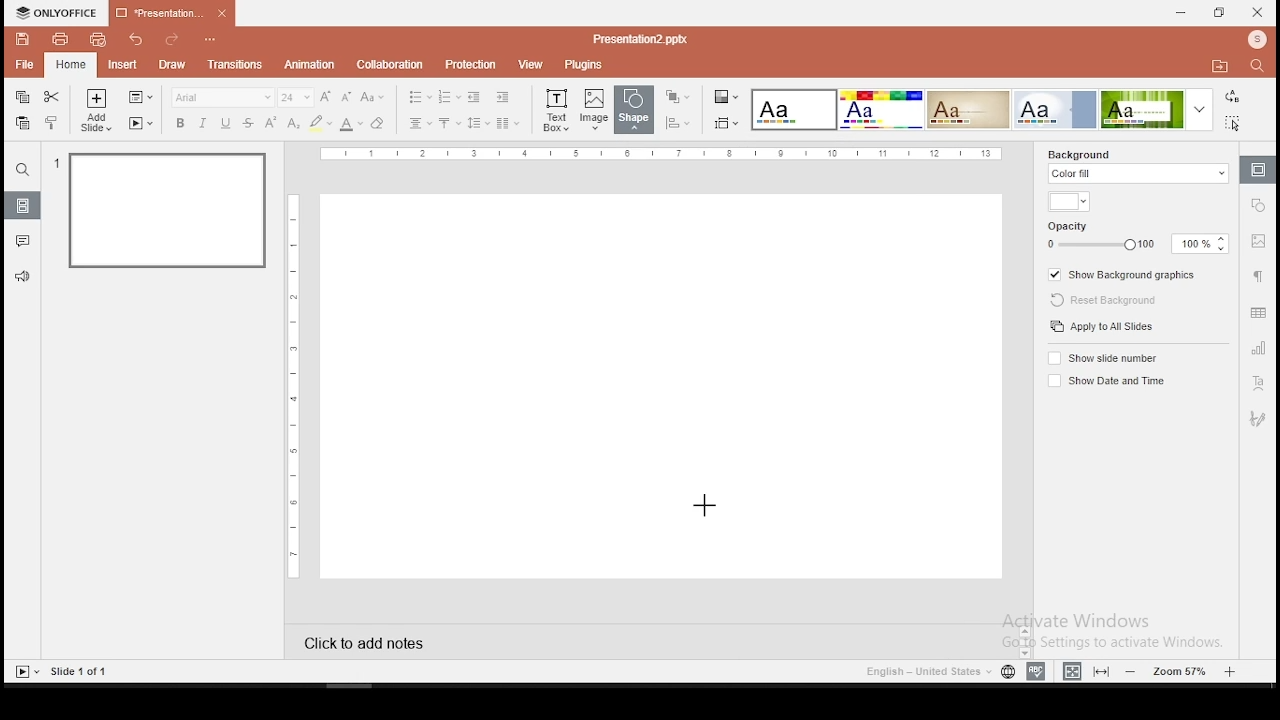 Image resolution: width=1280 pixels, height=720 pixels. I want to click on superscript, so click(269, 121).